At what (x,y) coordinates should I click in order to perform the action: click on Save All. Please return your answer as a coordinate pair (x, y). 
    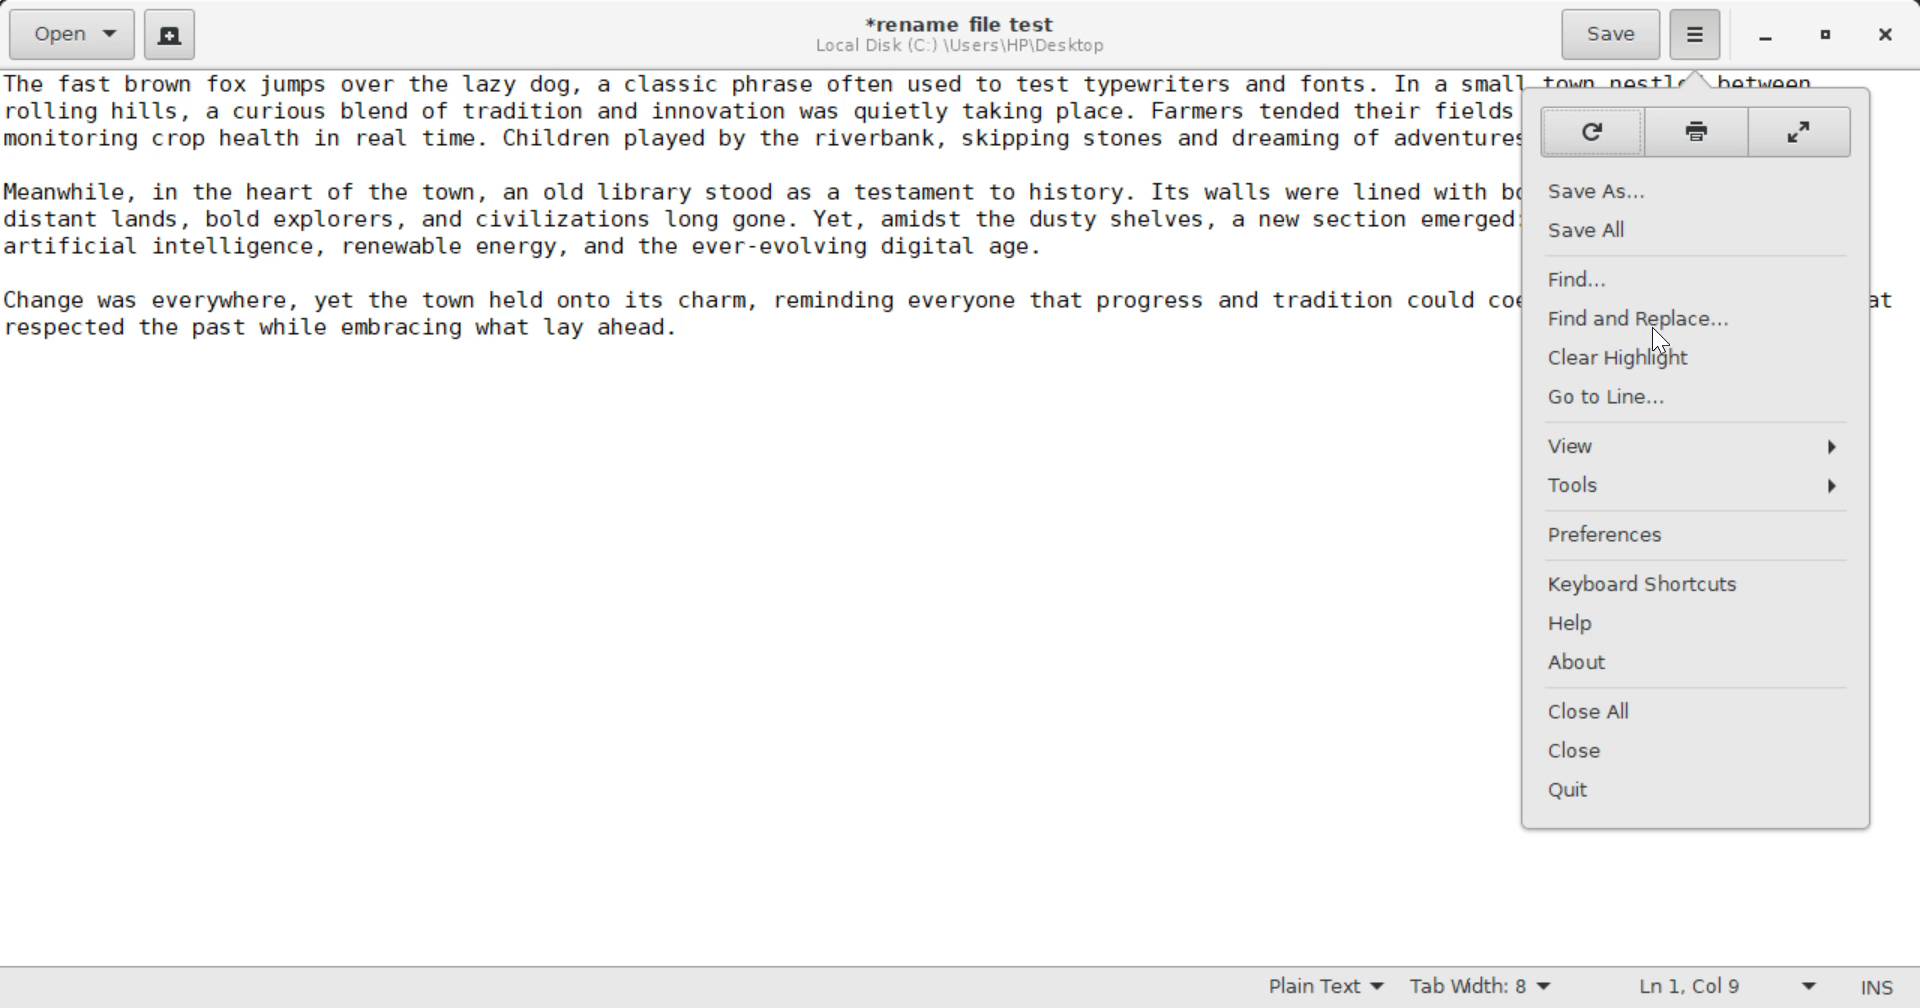
    Looking at the image, I should click on (1691, 235).